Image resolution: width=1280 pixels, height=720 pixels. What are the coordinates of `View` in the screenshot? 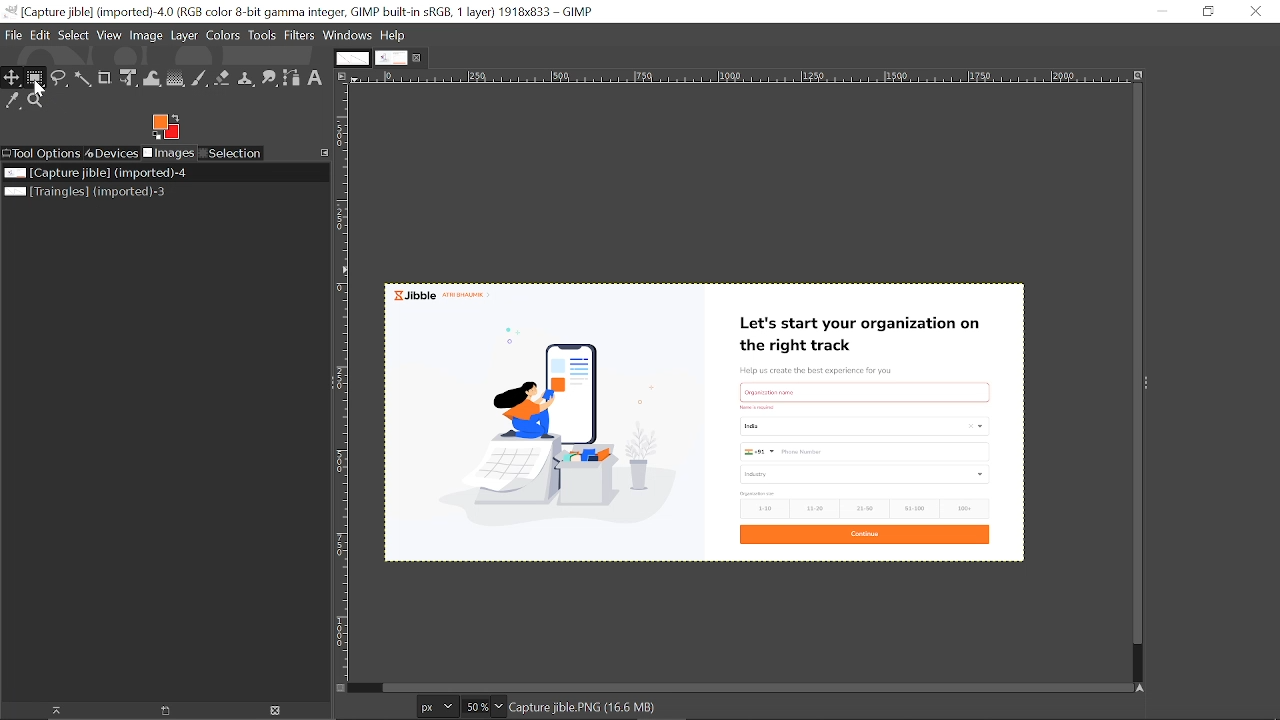 It's located at (110, 36).